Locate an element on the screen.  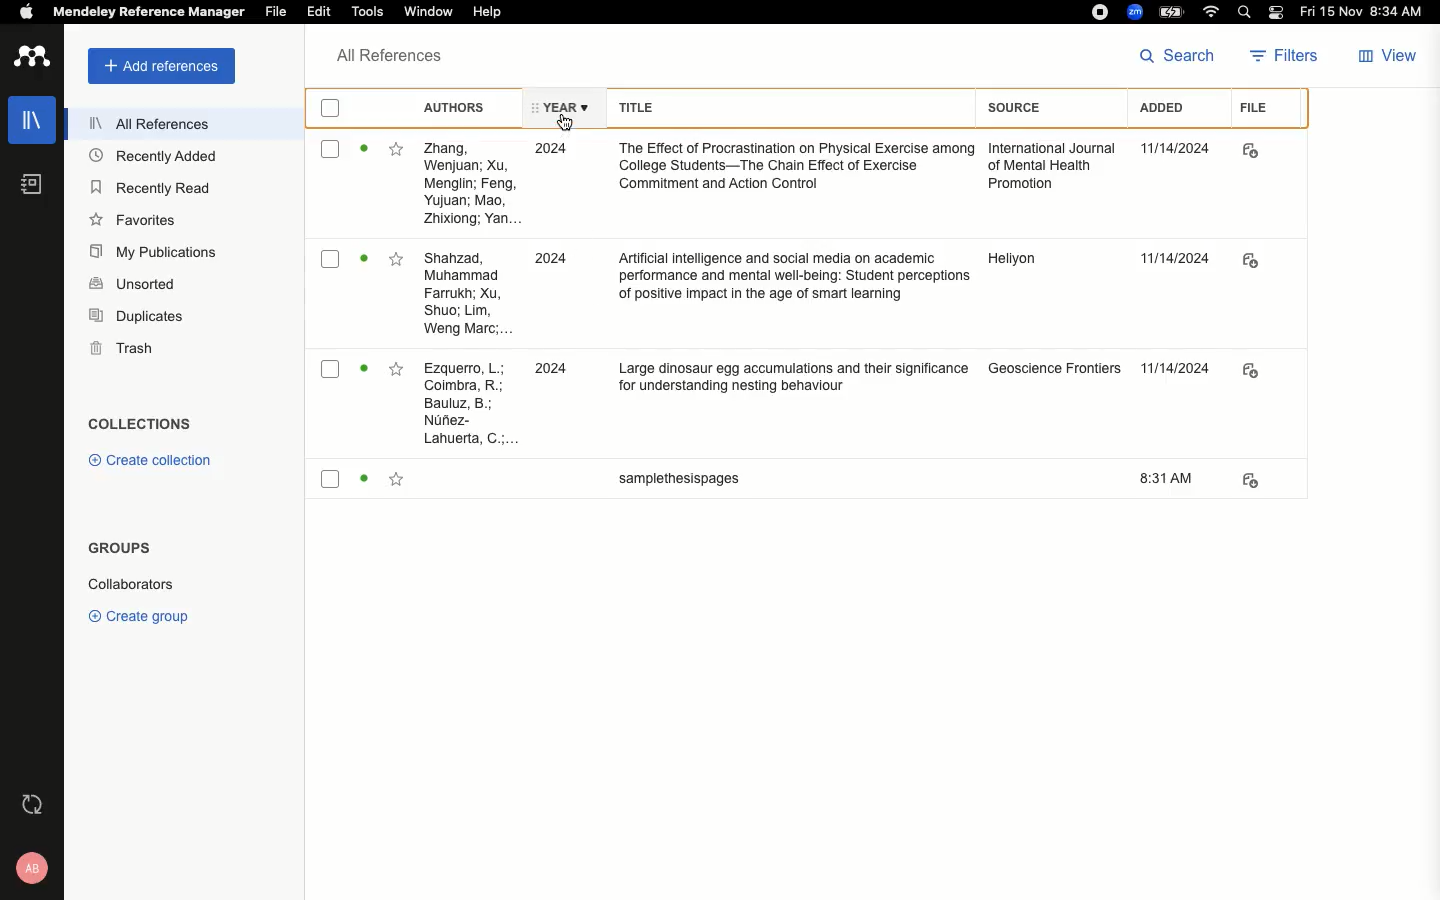
mark as favorite is located at coordinates (397, 374).